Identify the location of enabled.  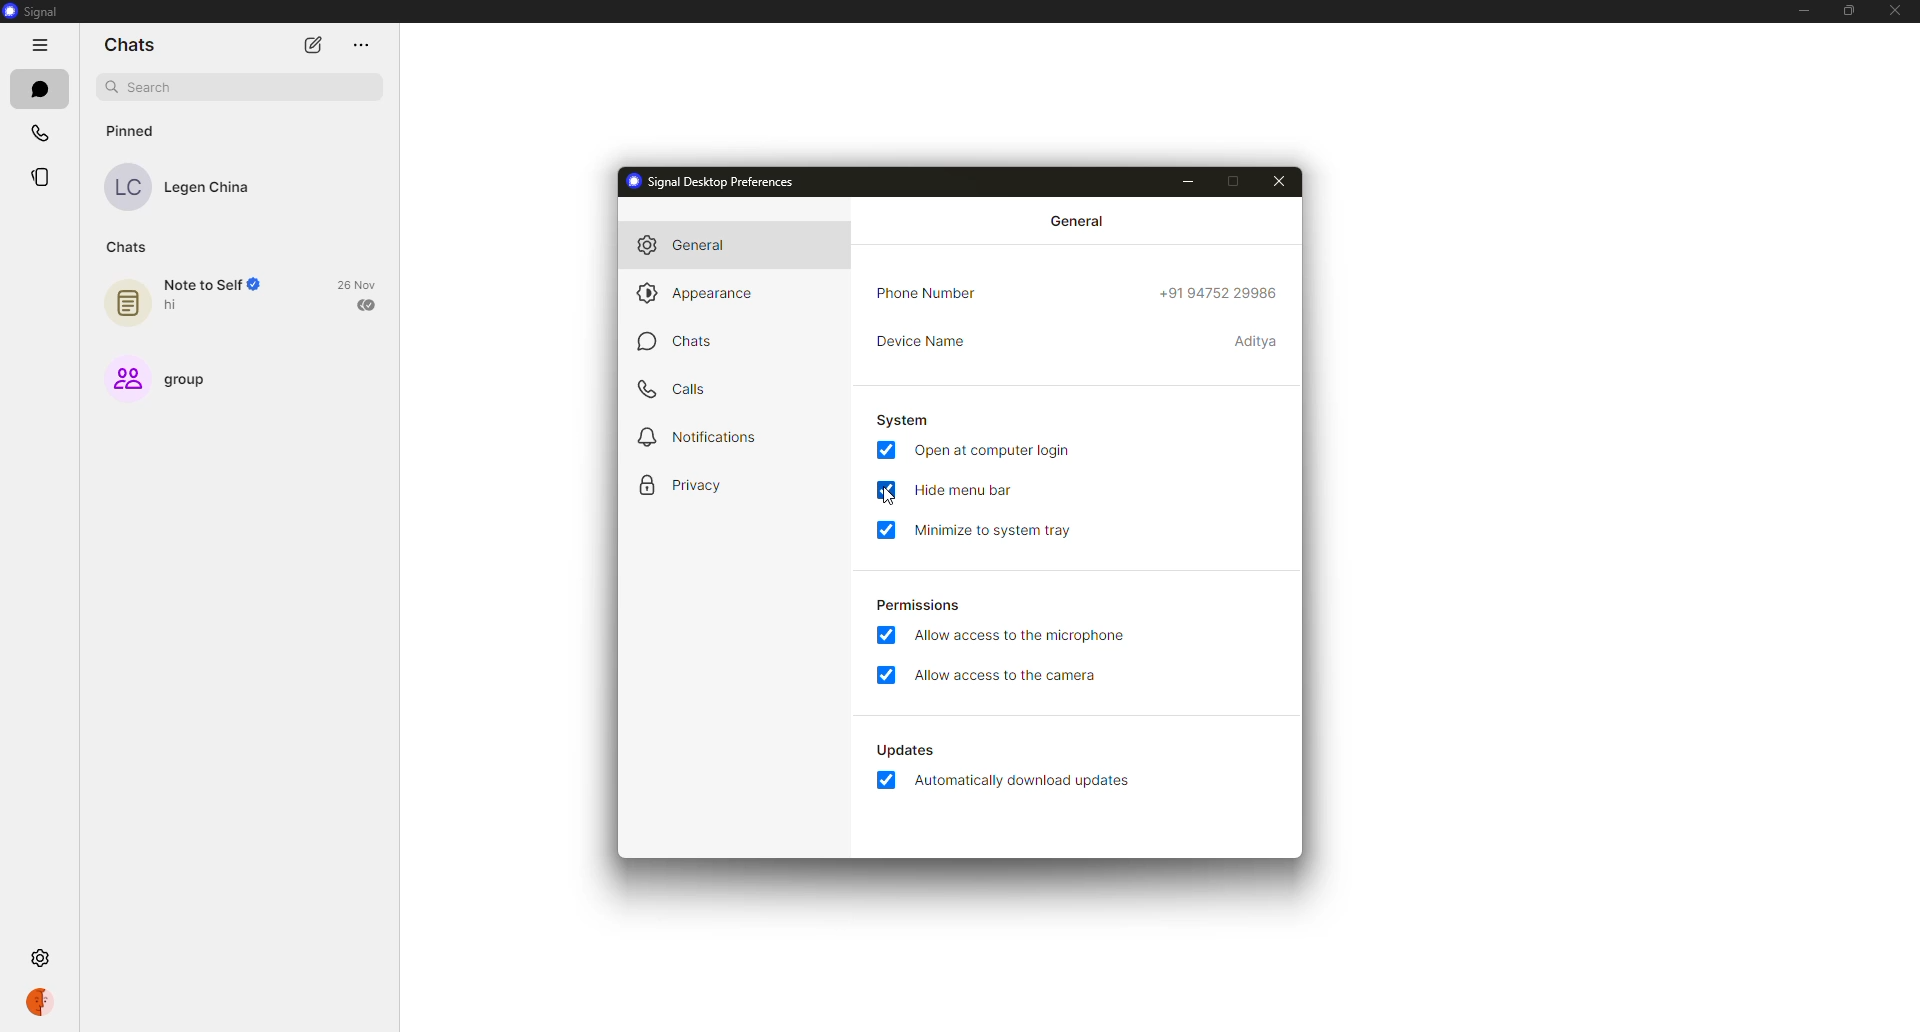
(886, 529).